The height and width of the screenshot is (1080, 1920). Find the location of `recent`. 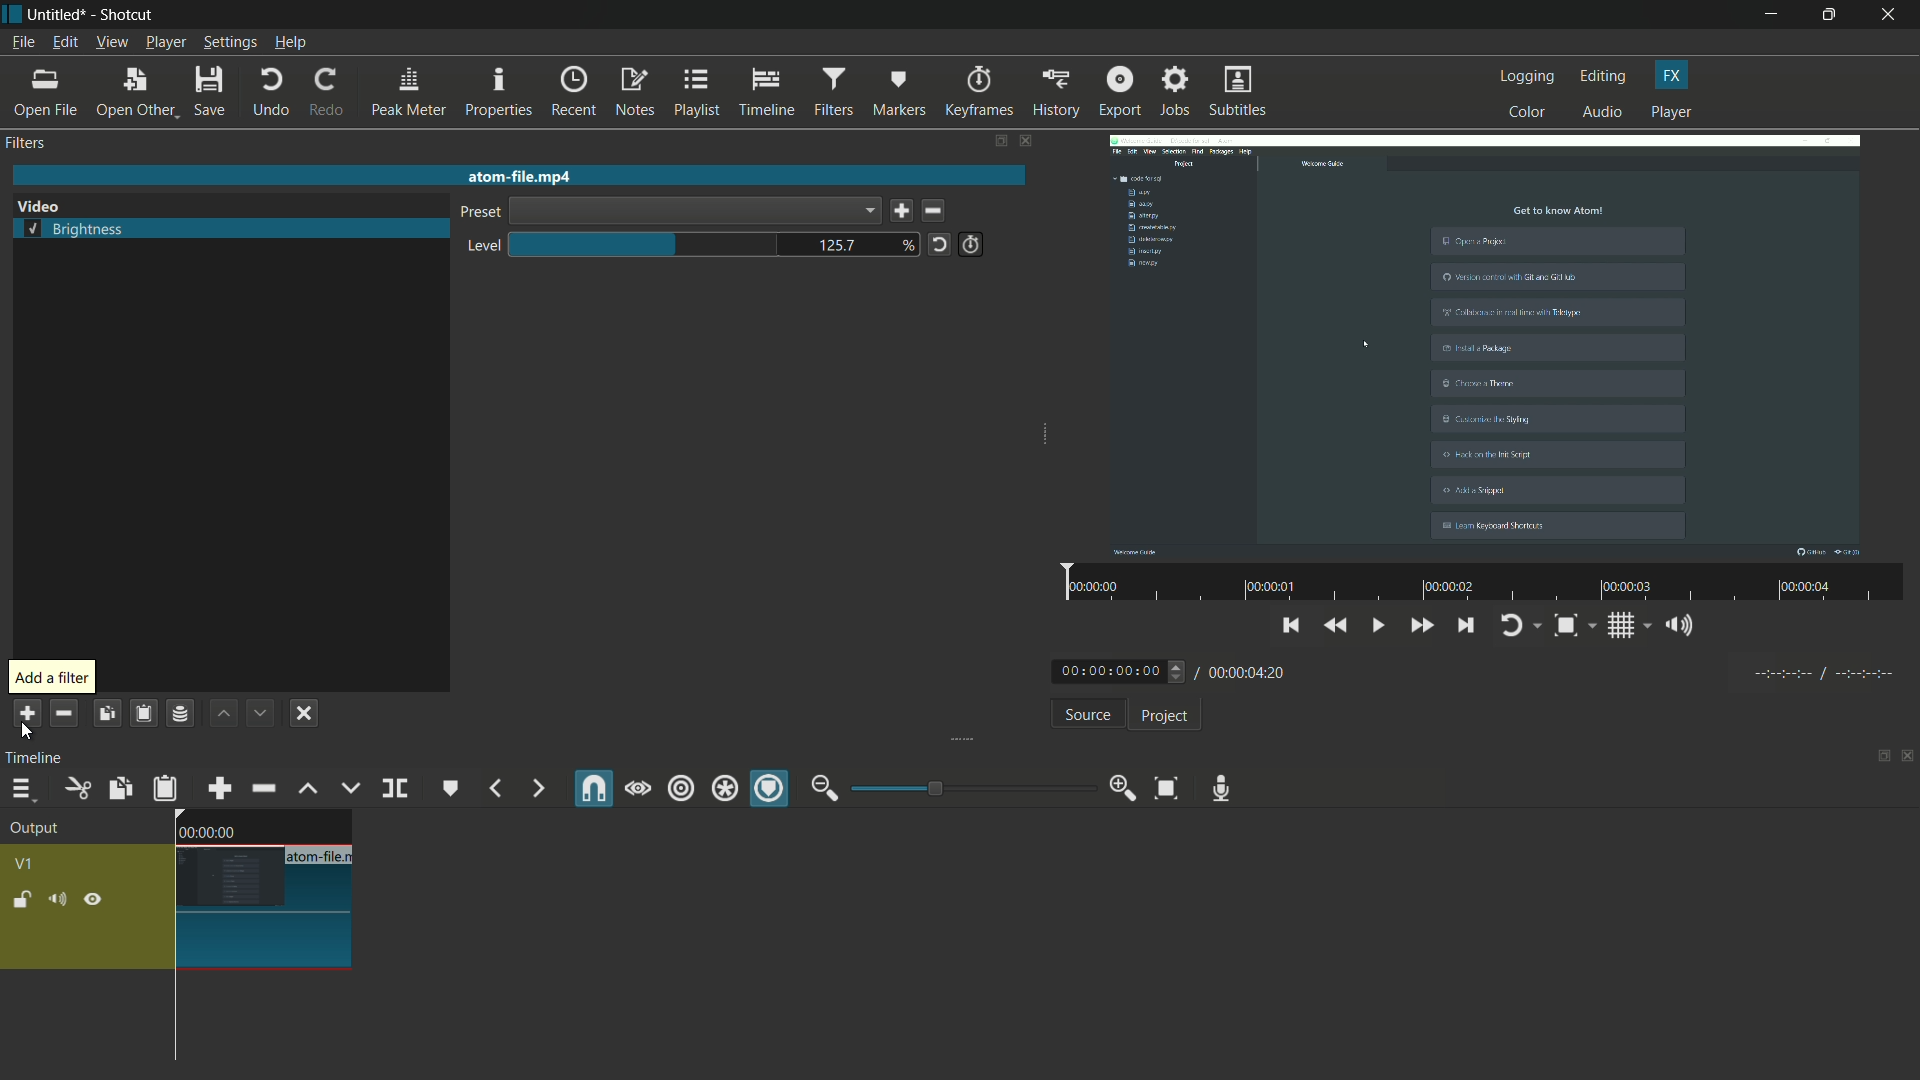

recent is located at coordinates (576, 91).